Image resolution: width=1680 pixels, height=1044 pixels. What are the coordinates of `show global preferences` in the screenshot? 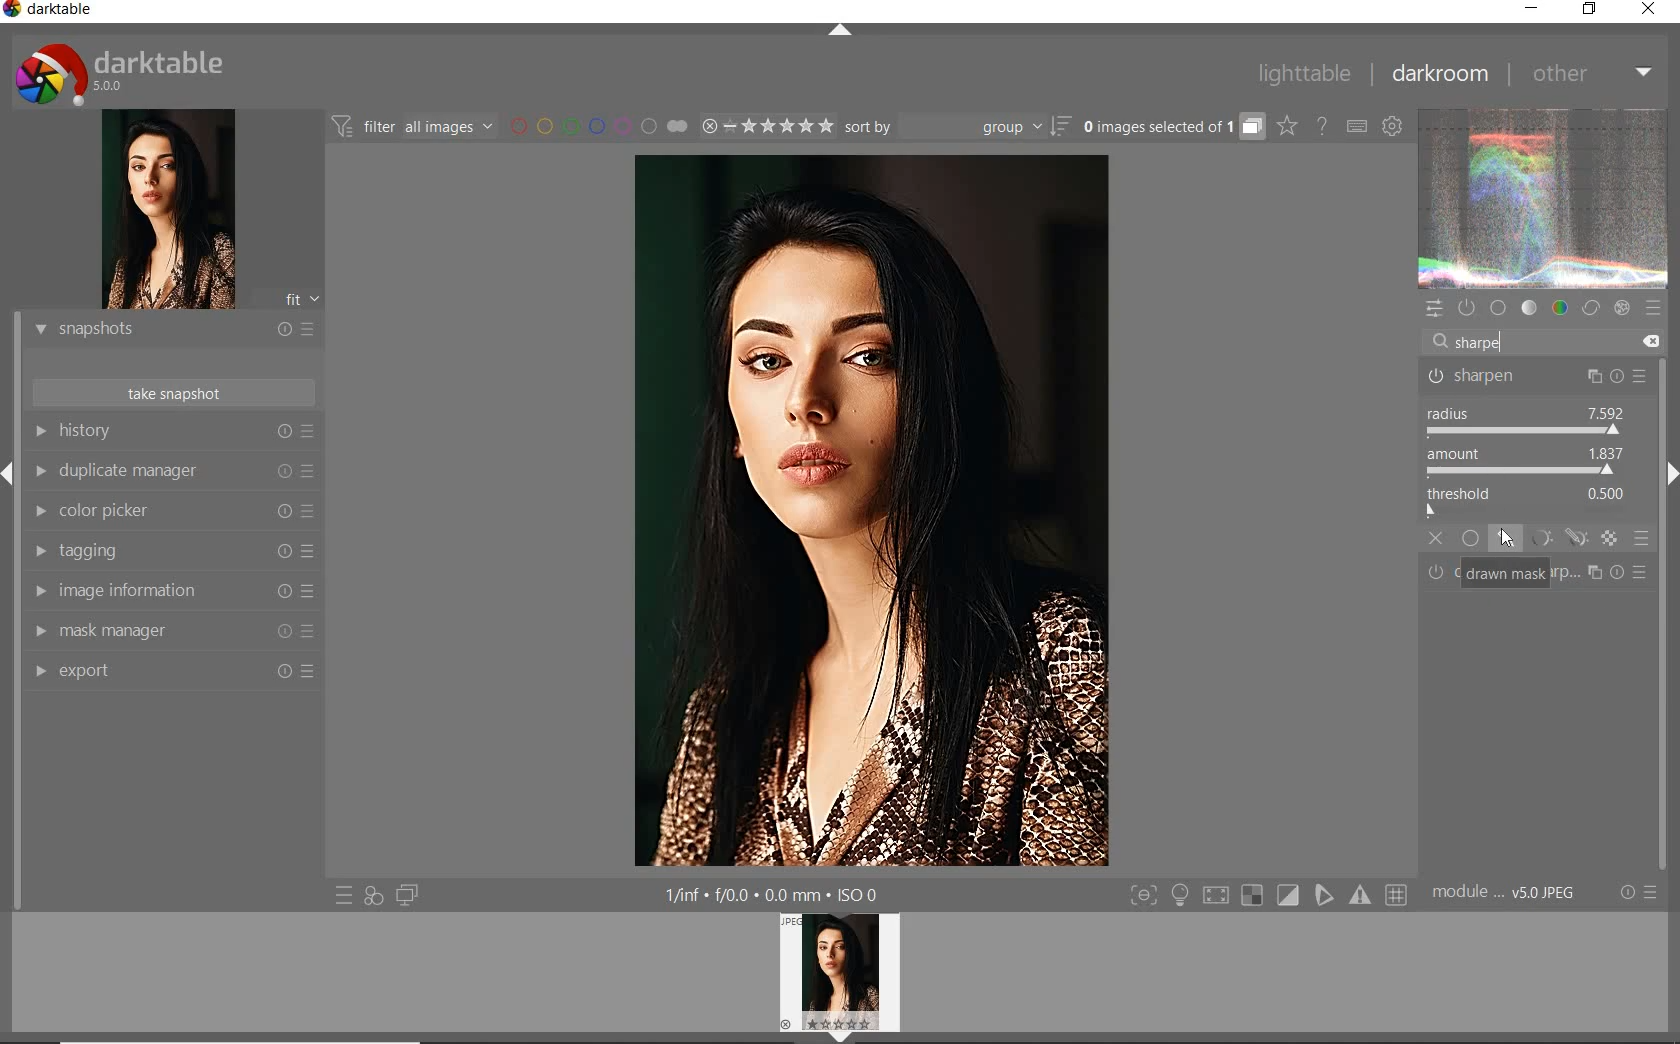 It's located at (1393, 126).